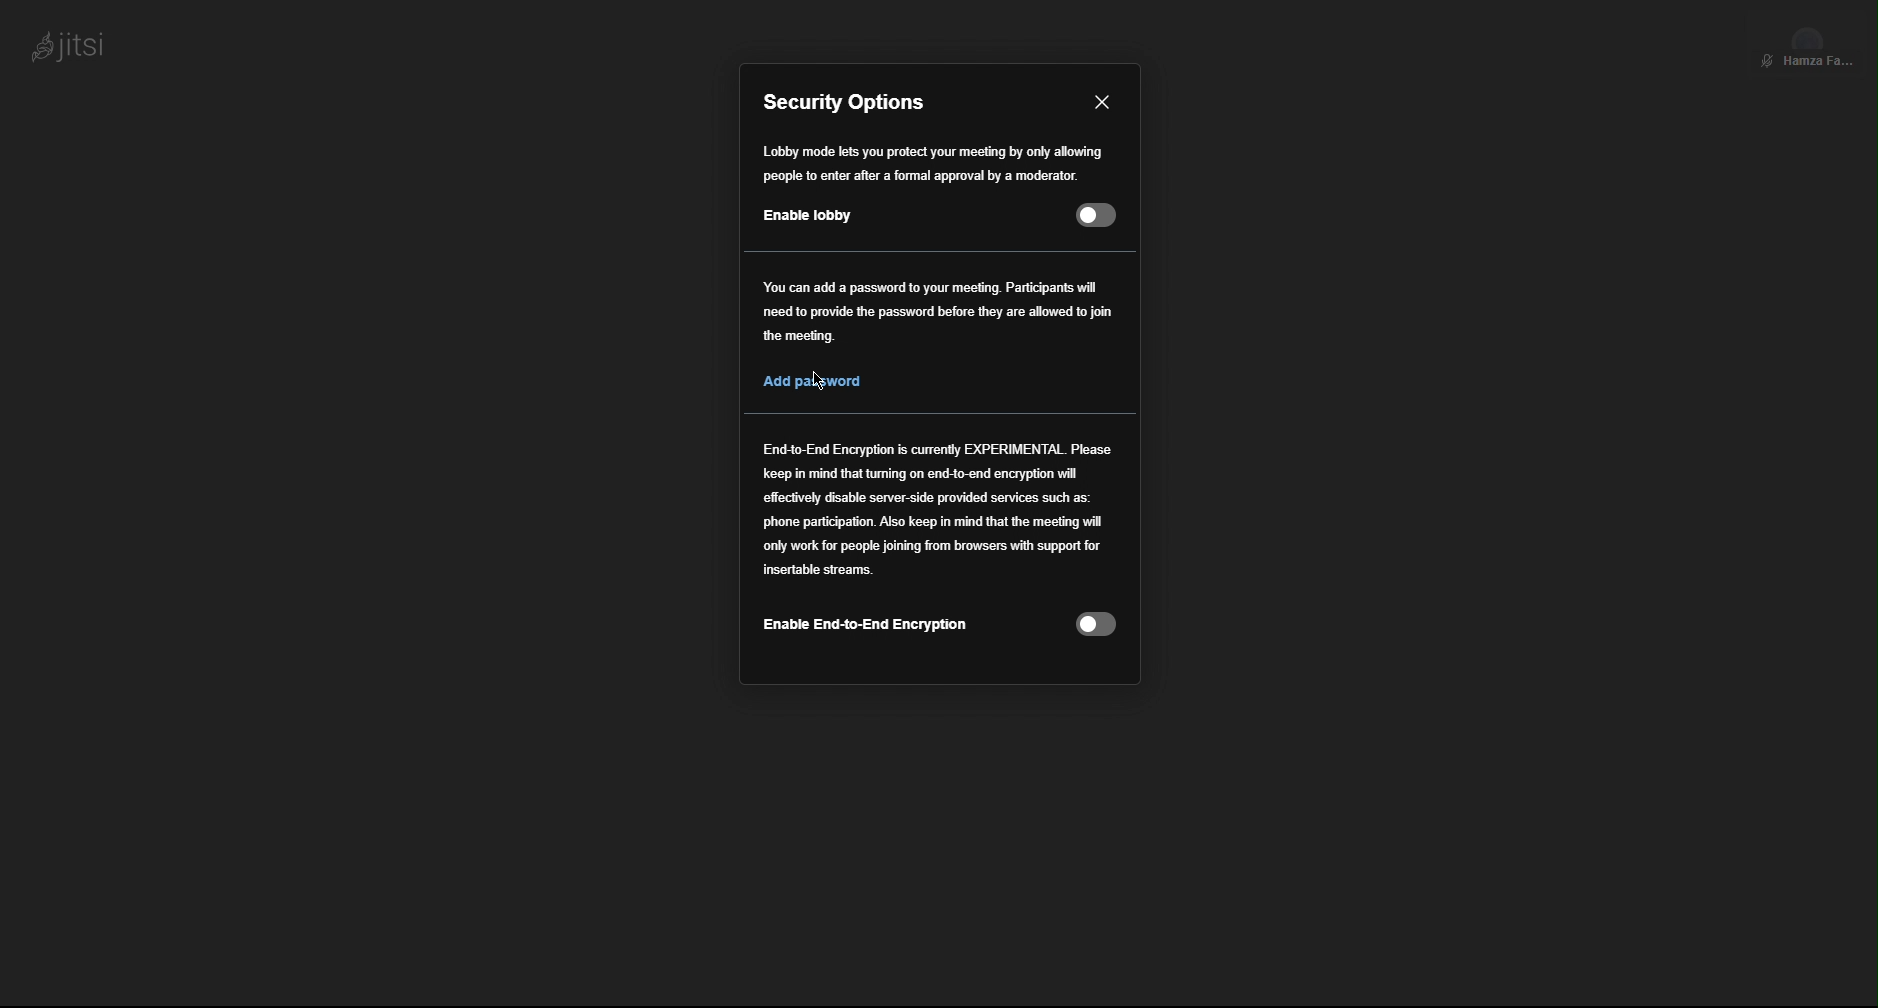 Image resolution: width=1878 pixels, height=1008 pixels. I want to click on Cursor, so click(819, 381).